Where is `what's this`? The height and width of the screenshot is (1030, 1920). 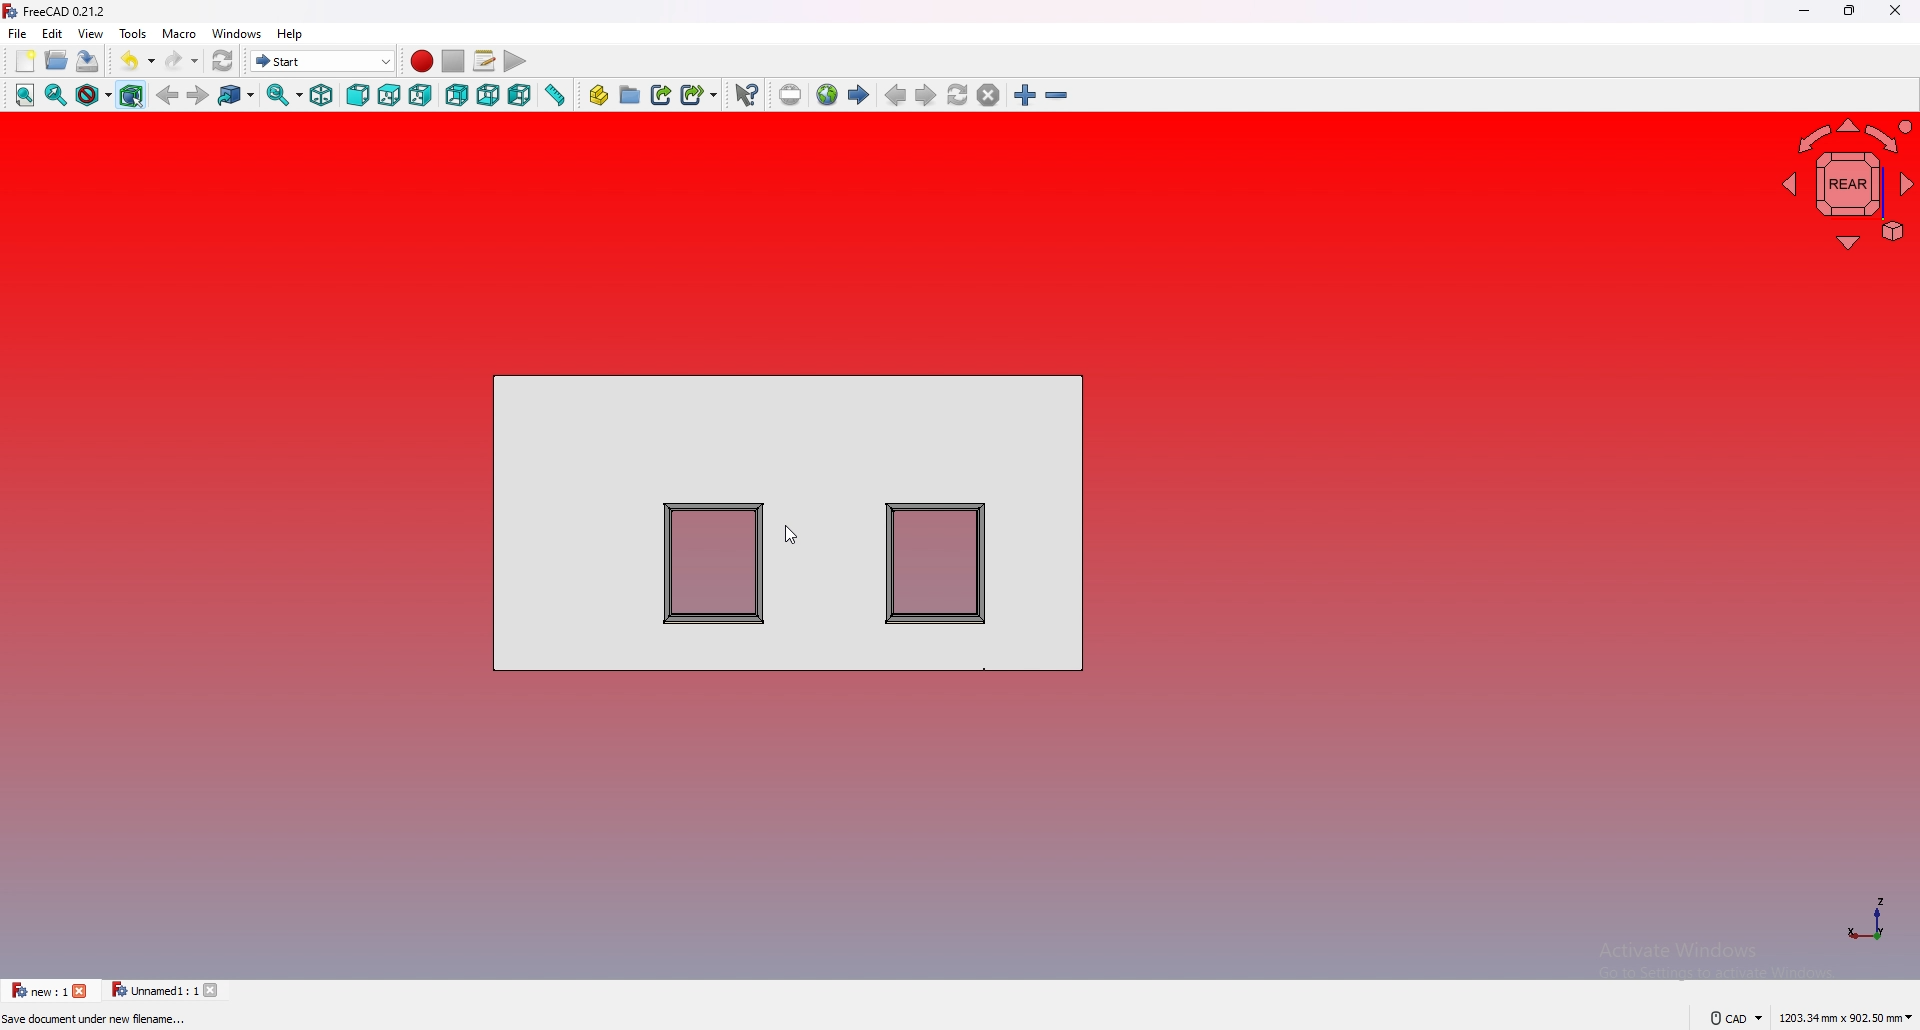 what's this is located at coordinates (746, 96).